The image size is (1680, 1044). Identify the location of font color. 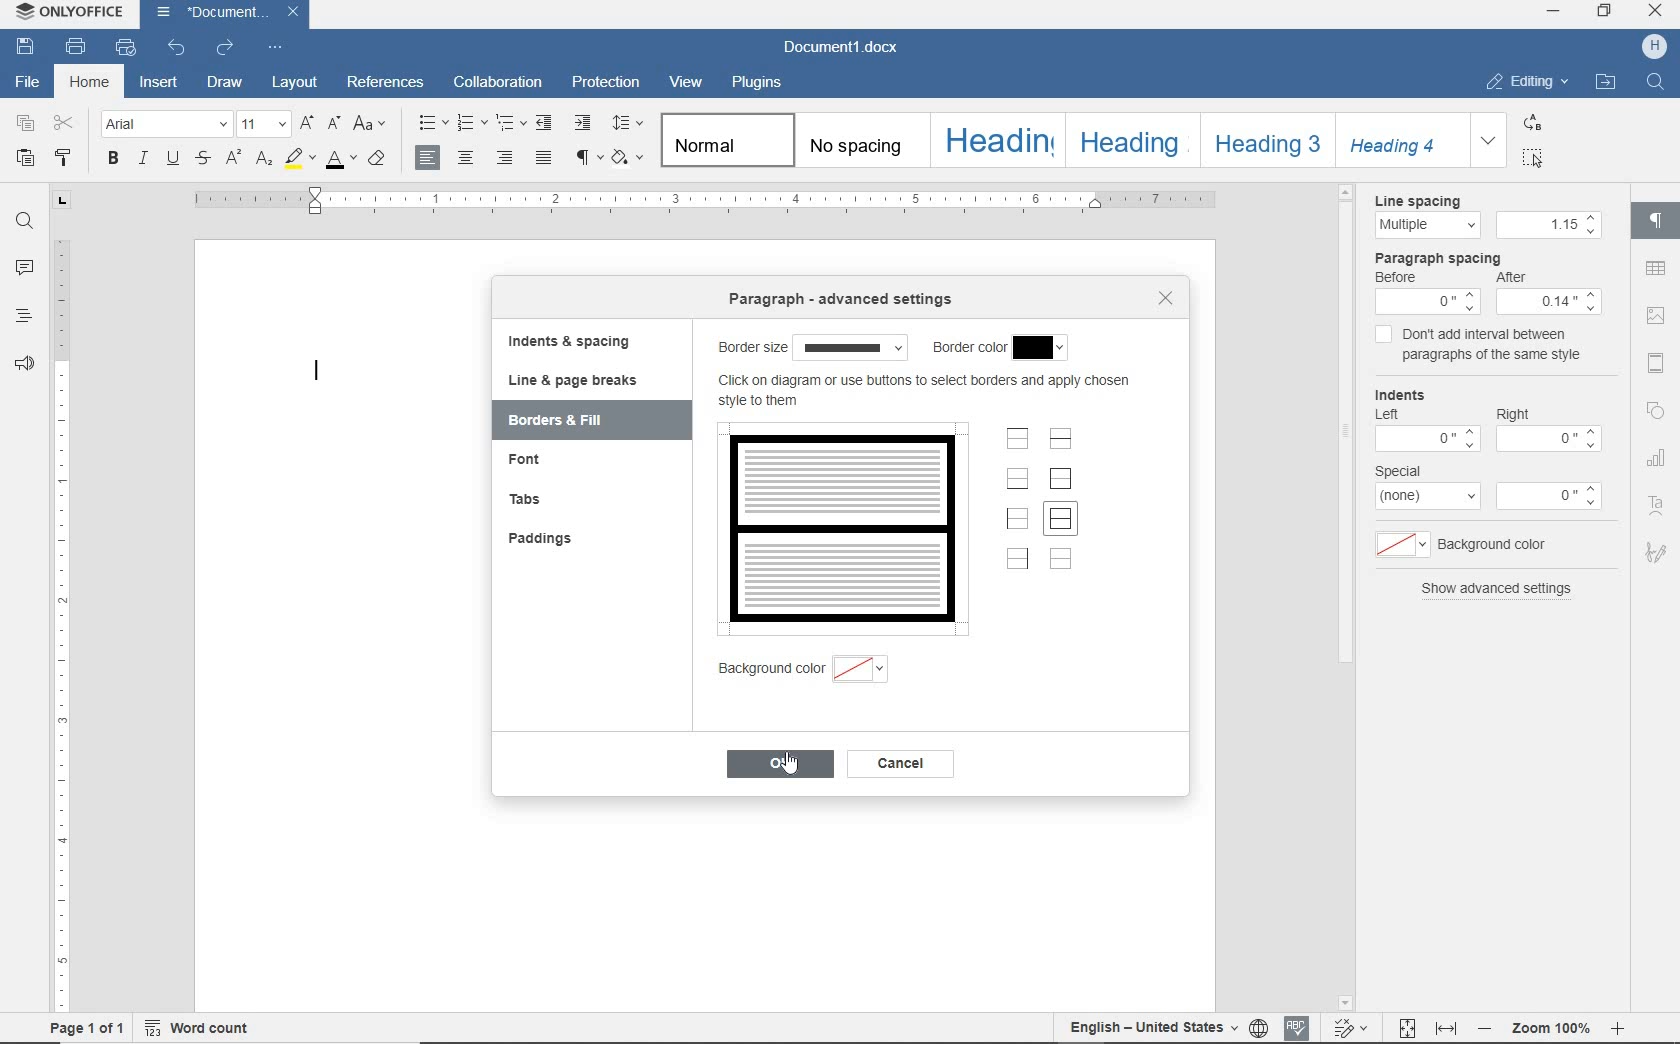
(339, 160).